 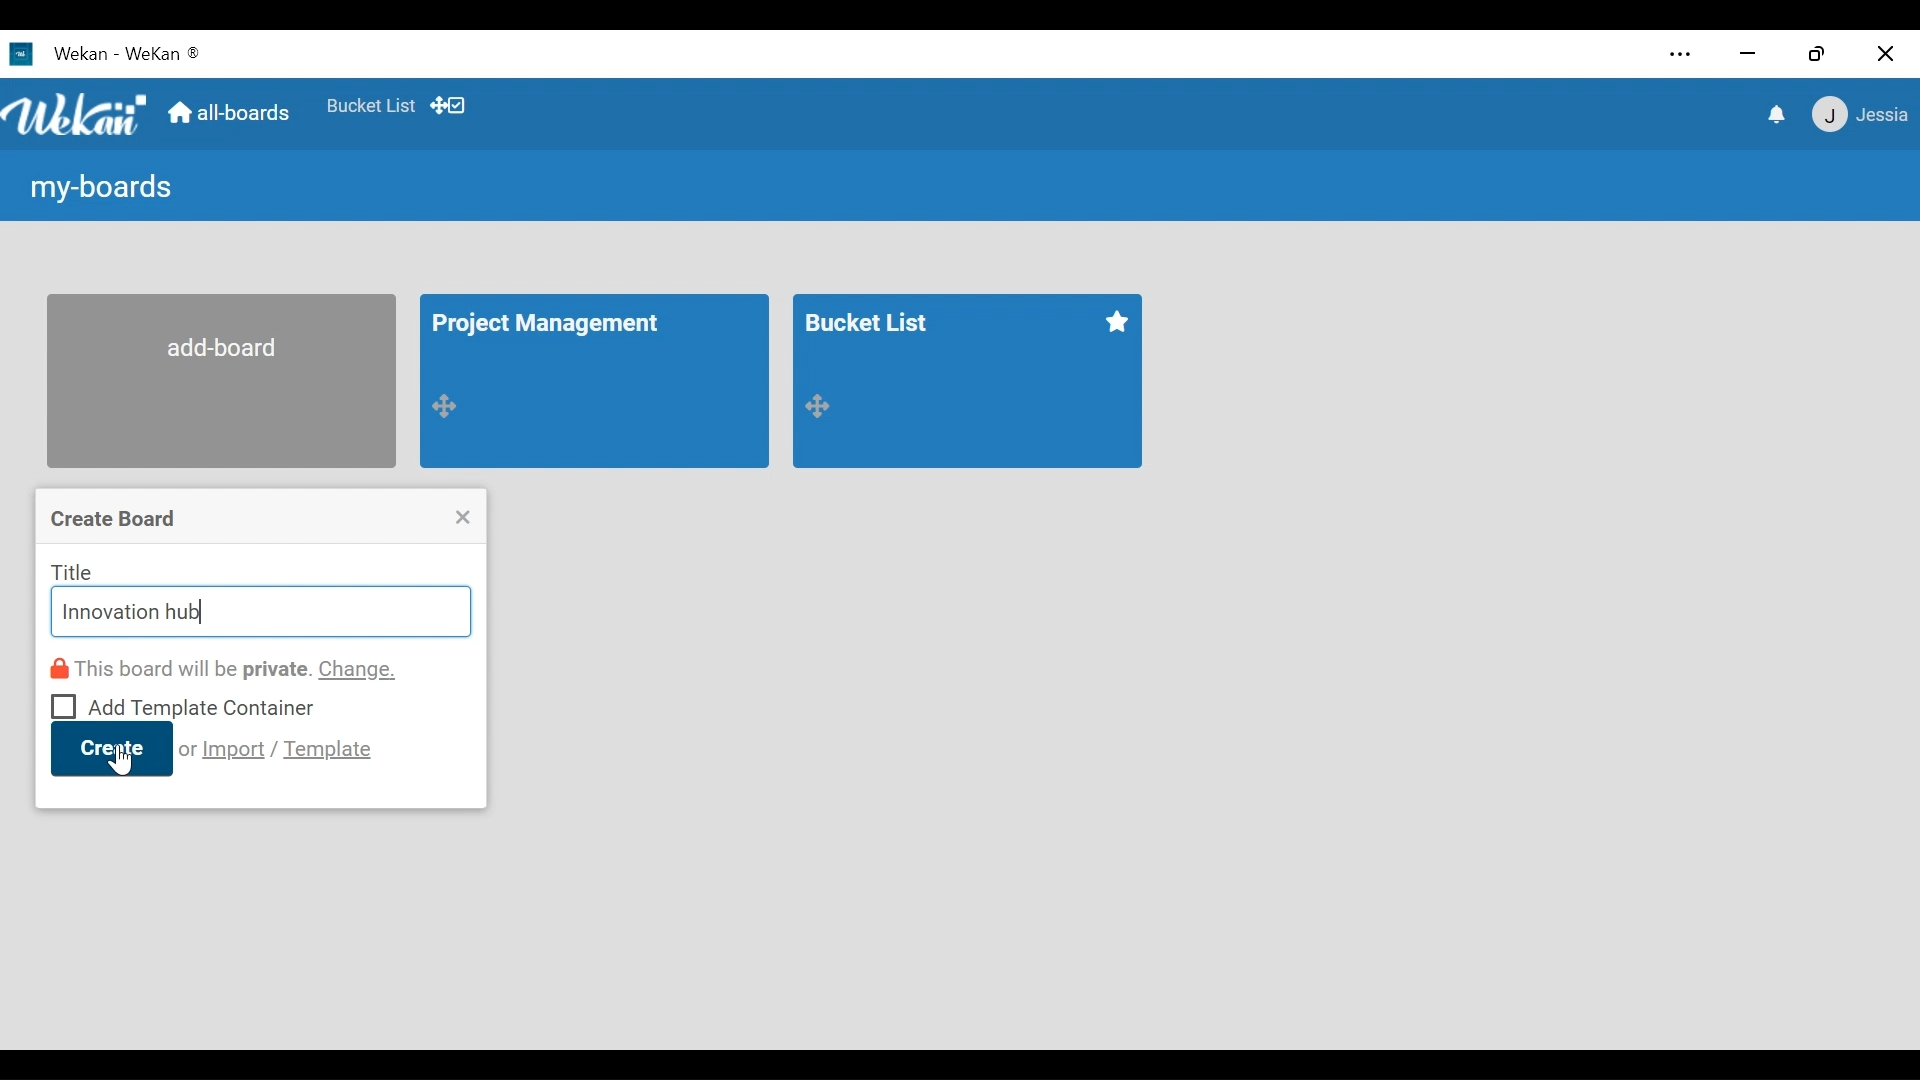 What do you see at coordinates (463, 517) in the screenshot?
I see `Close` at bounding box center [463, 517].